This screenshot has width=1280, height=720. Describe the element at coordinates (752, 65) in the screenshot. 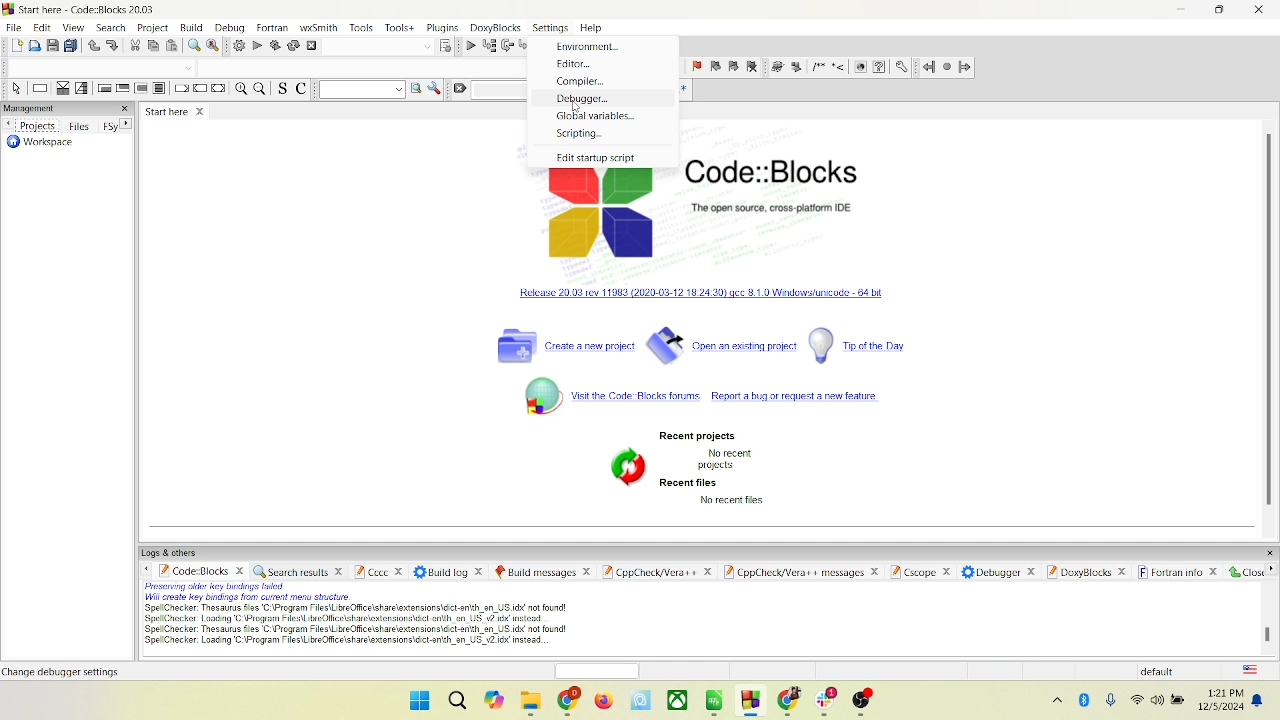

I see `clear bookmark` at that location.